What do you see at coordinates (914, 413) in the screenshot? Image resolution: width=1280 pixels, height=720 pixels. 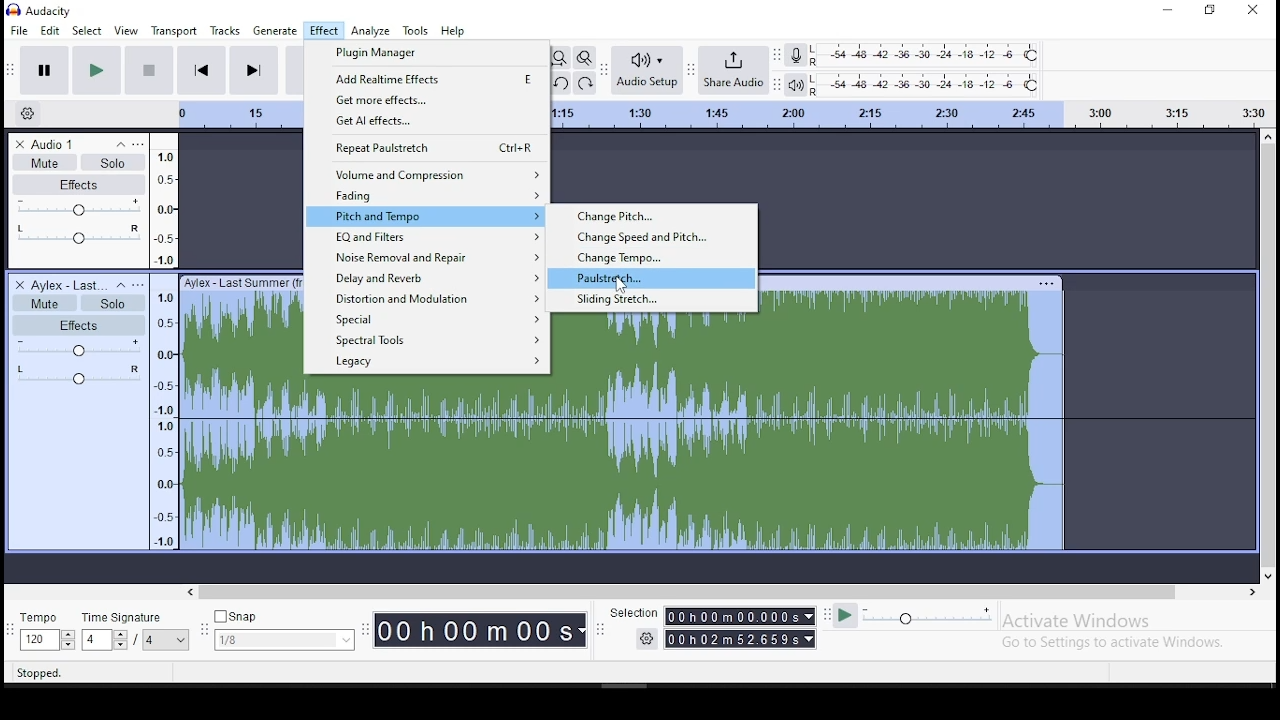 I see `audio track` at bounding box center [914, 413].